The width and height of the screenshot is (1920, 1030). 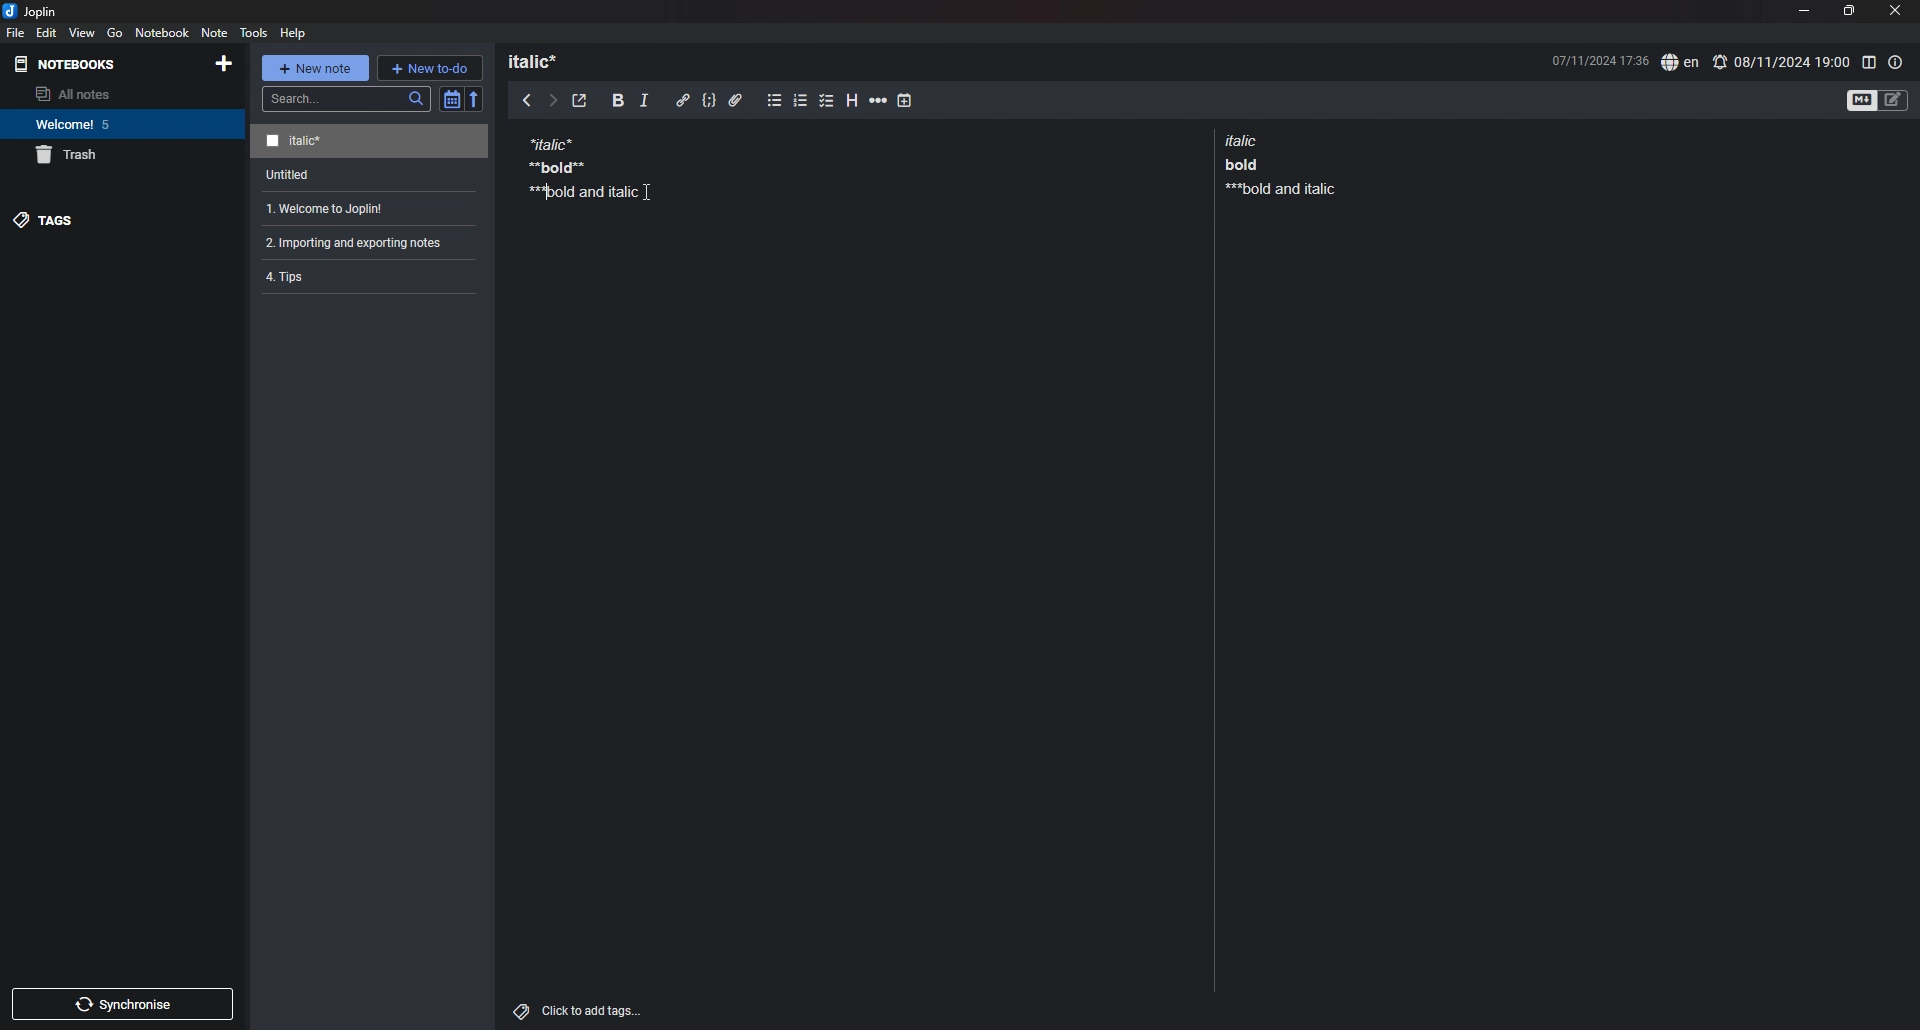 What do you see at coordinates (553, 101) in the screenshot?
I see `next` at bounding box center [553, 101].